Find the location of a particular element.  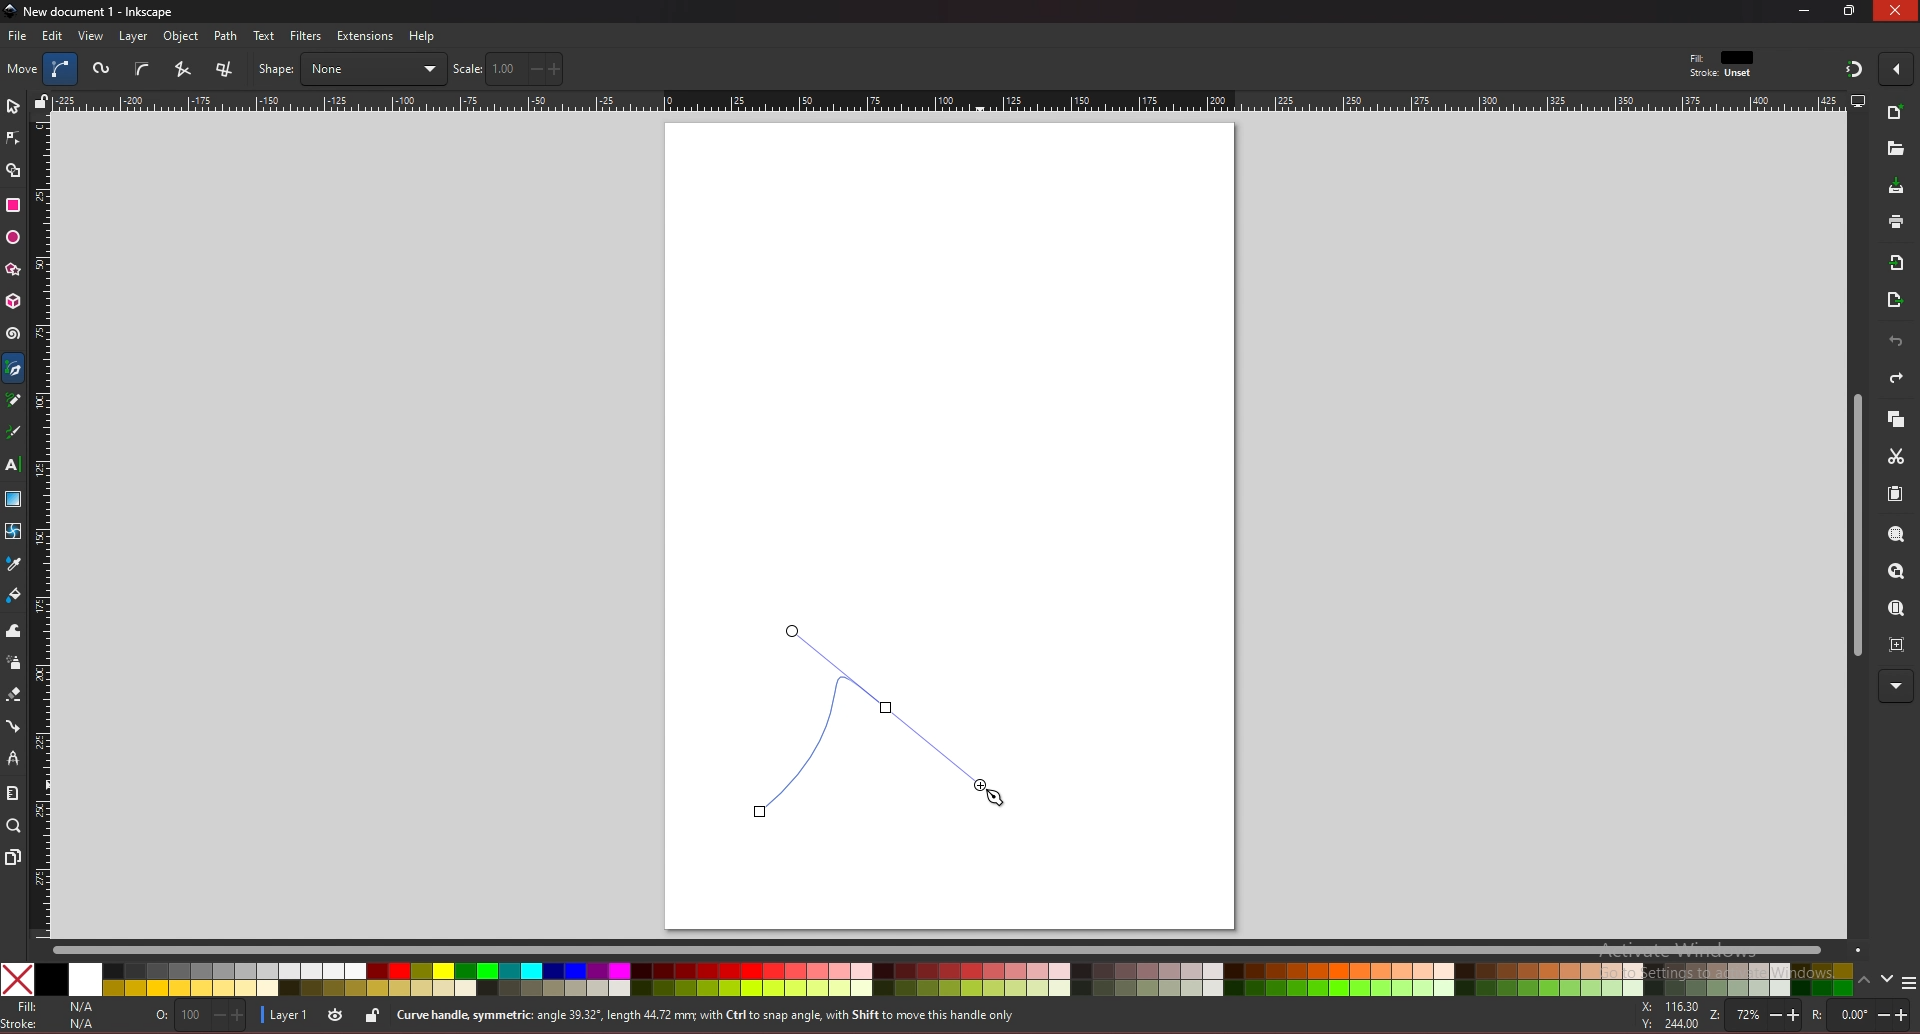

lock is located at coordinates (372, 1015).